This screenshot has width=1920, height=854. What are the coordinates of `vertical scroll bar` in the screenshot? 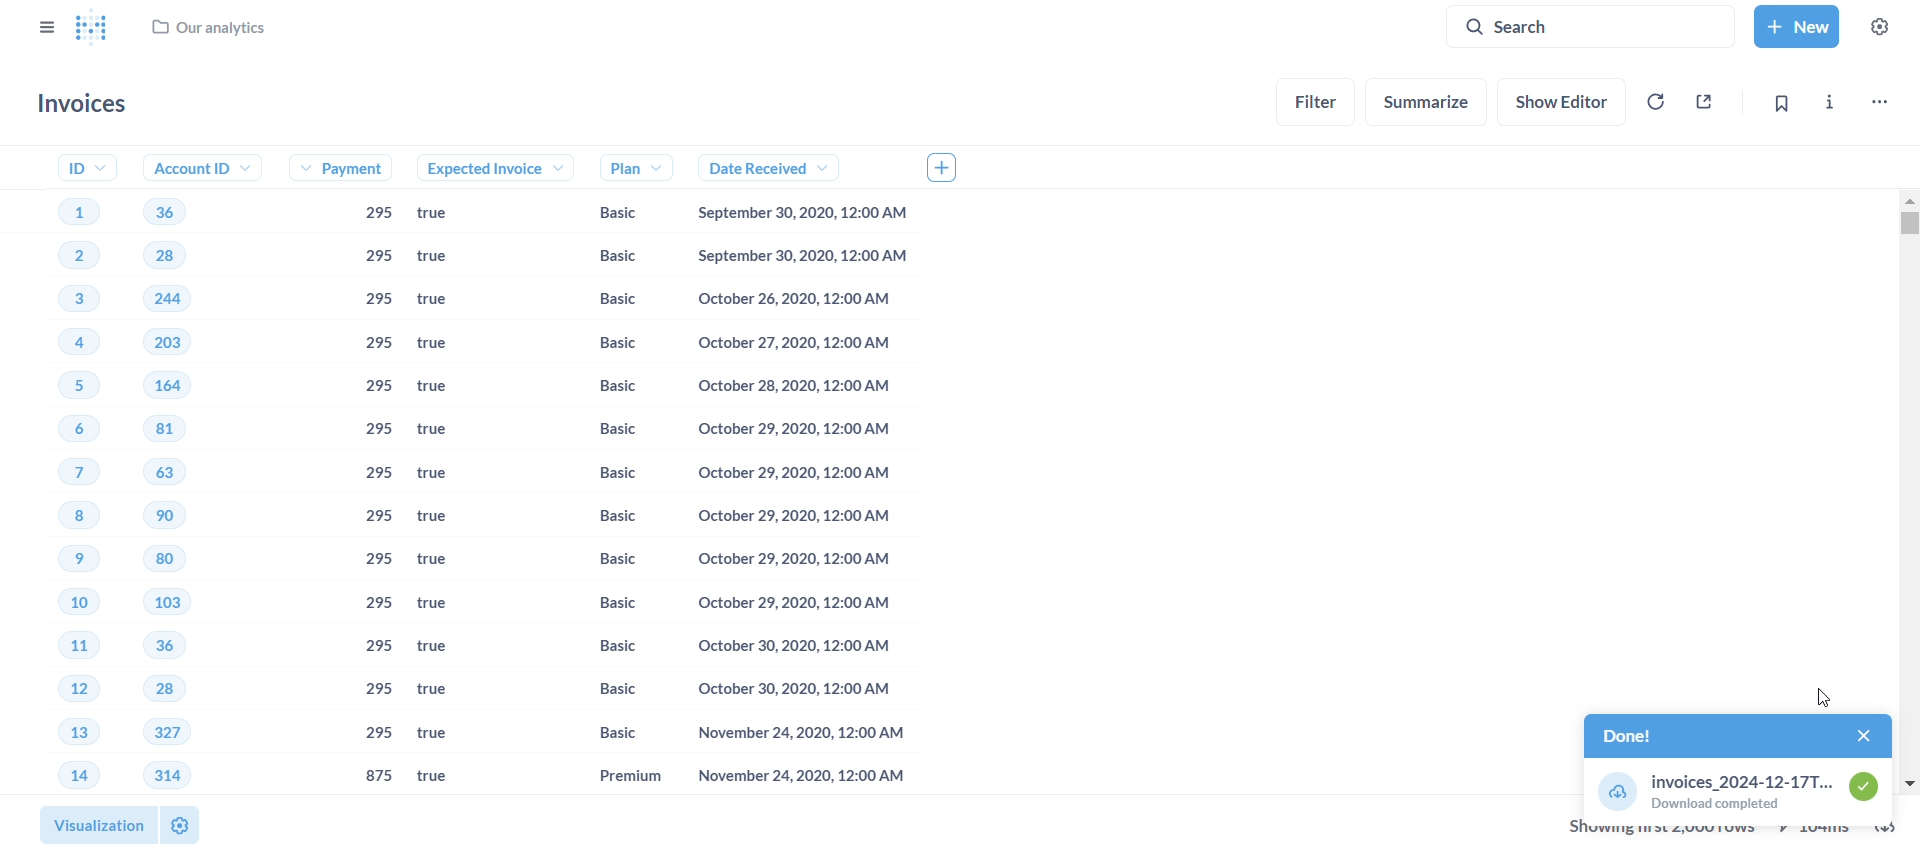 It's located at (1910, 493).